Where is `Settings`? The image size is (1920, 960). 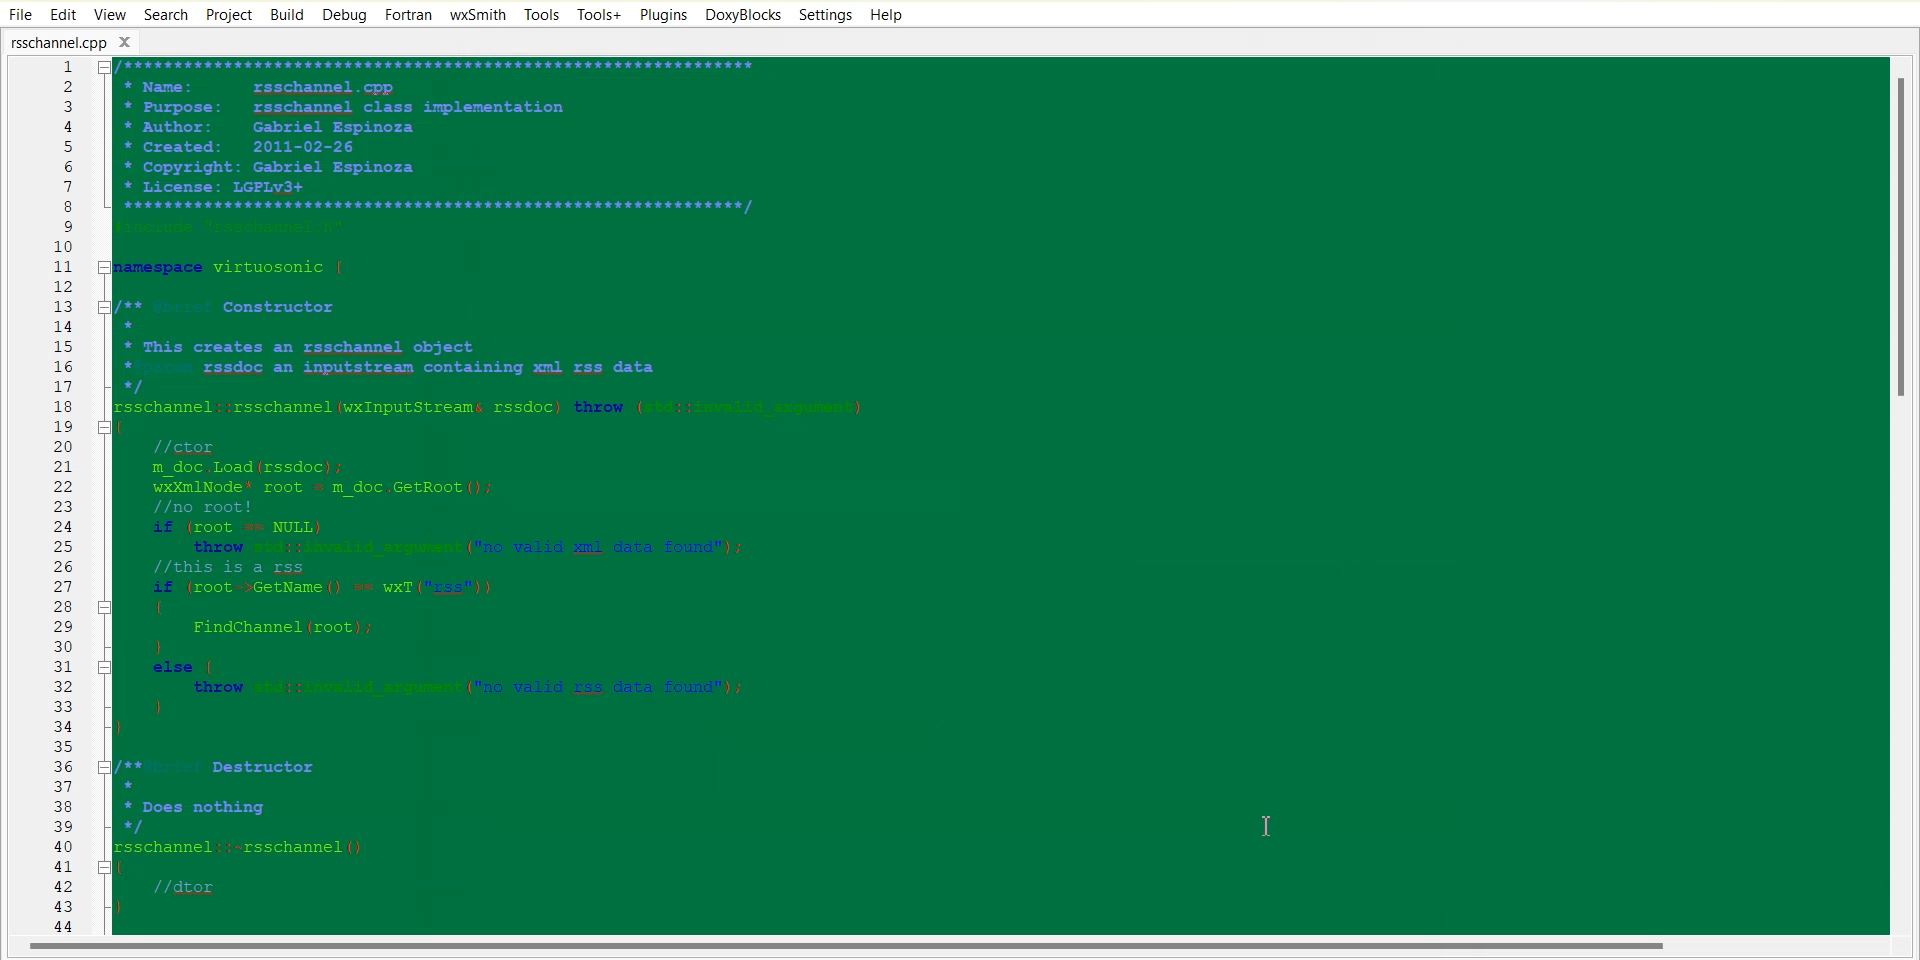 Settings is located at coordinates (827, 14).